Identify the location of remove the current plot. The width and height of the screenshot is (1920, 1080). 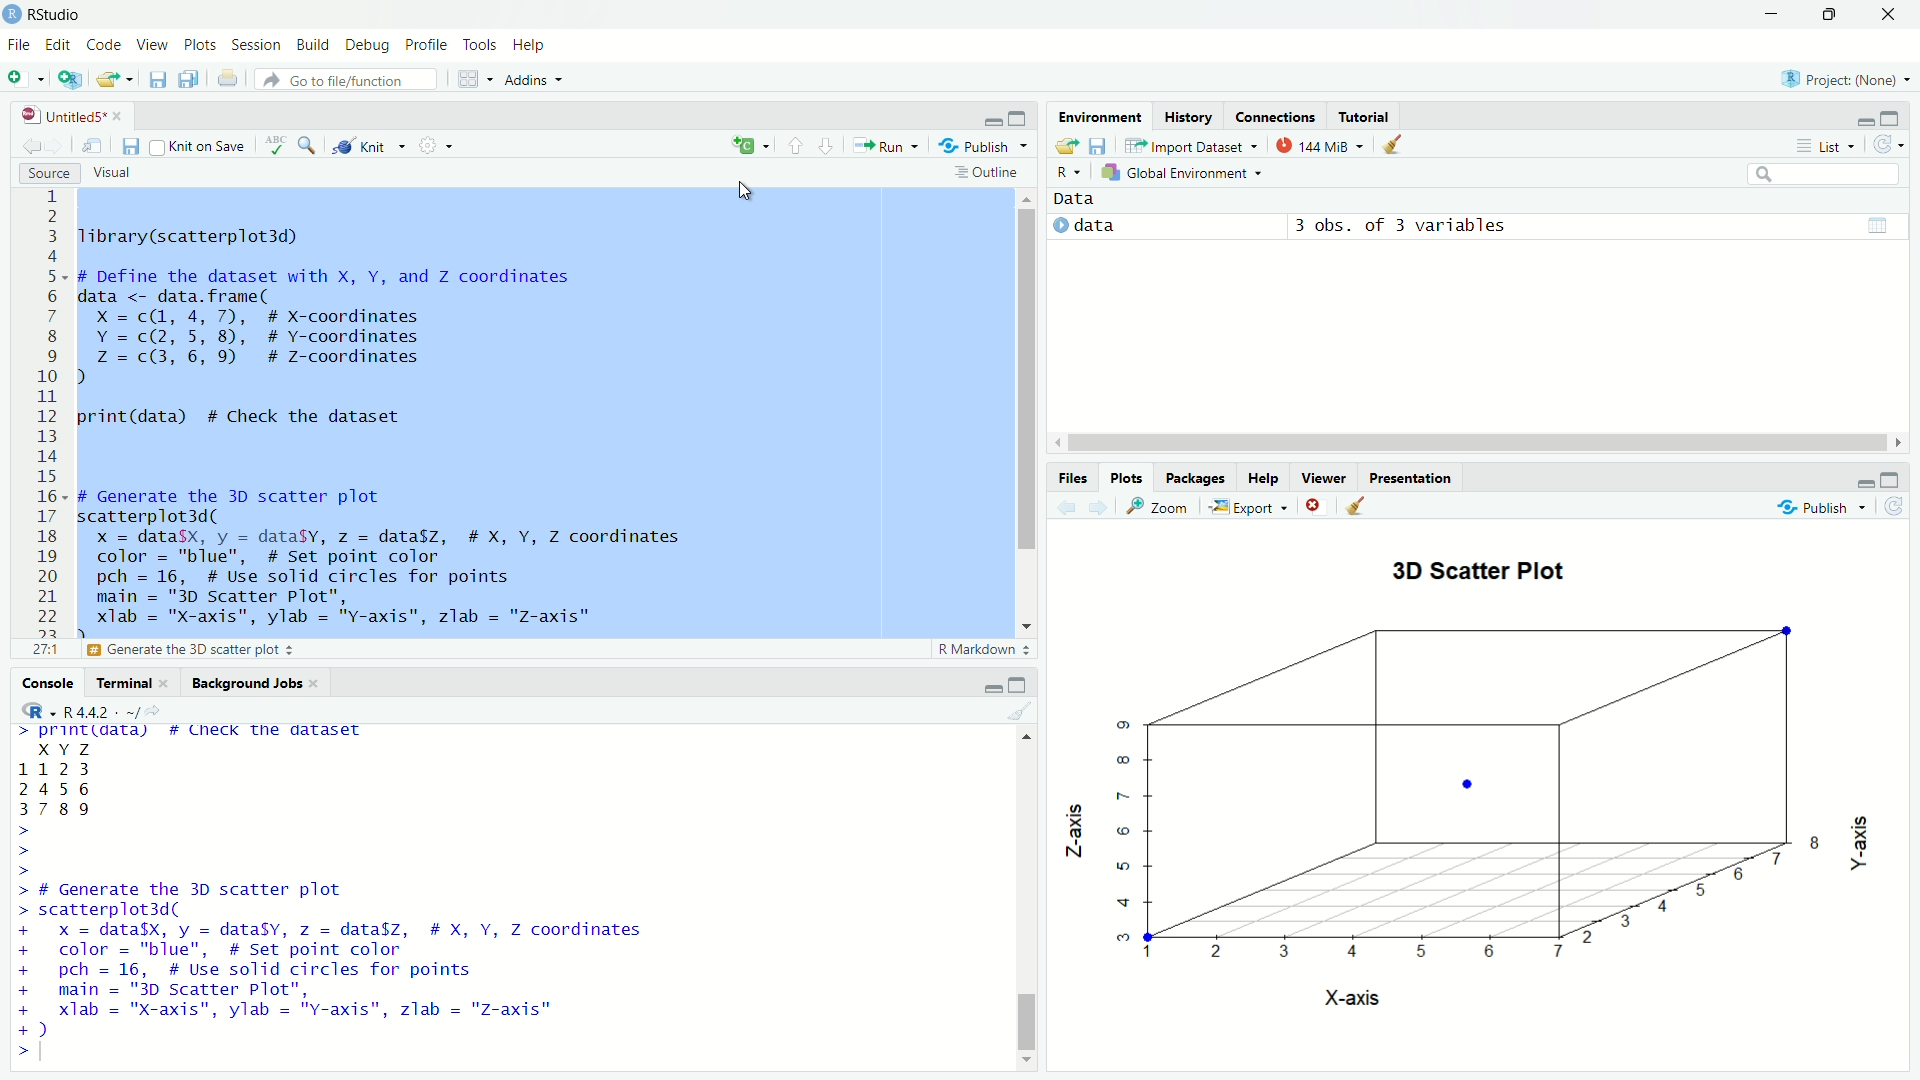
(1312, 506).